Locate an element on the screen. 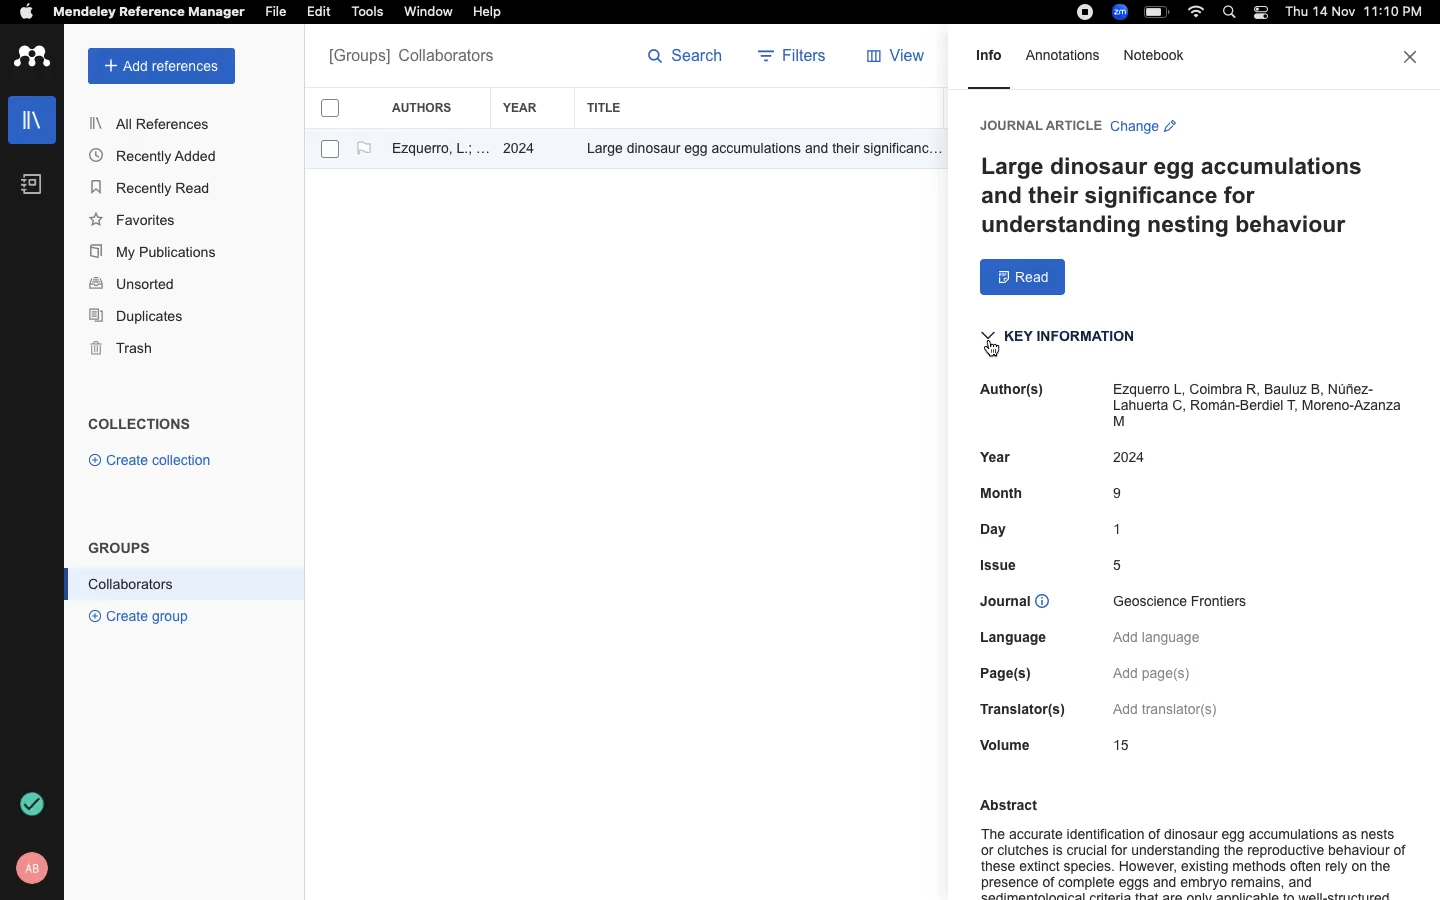  Author(s) is located at coordinates (1007, 390).